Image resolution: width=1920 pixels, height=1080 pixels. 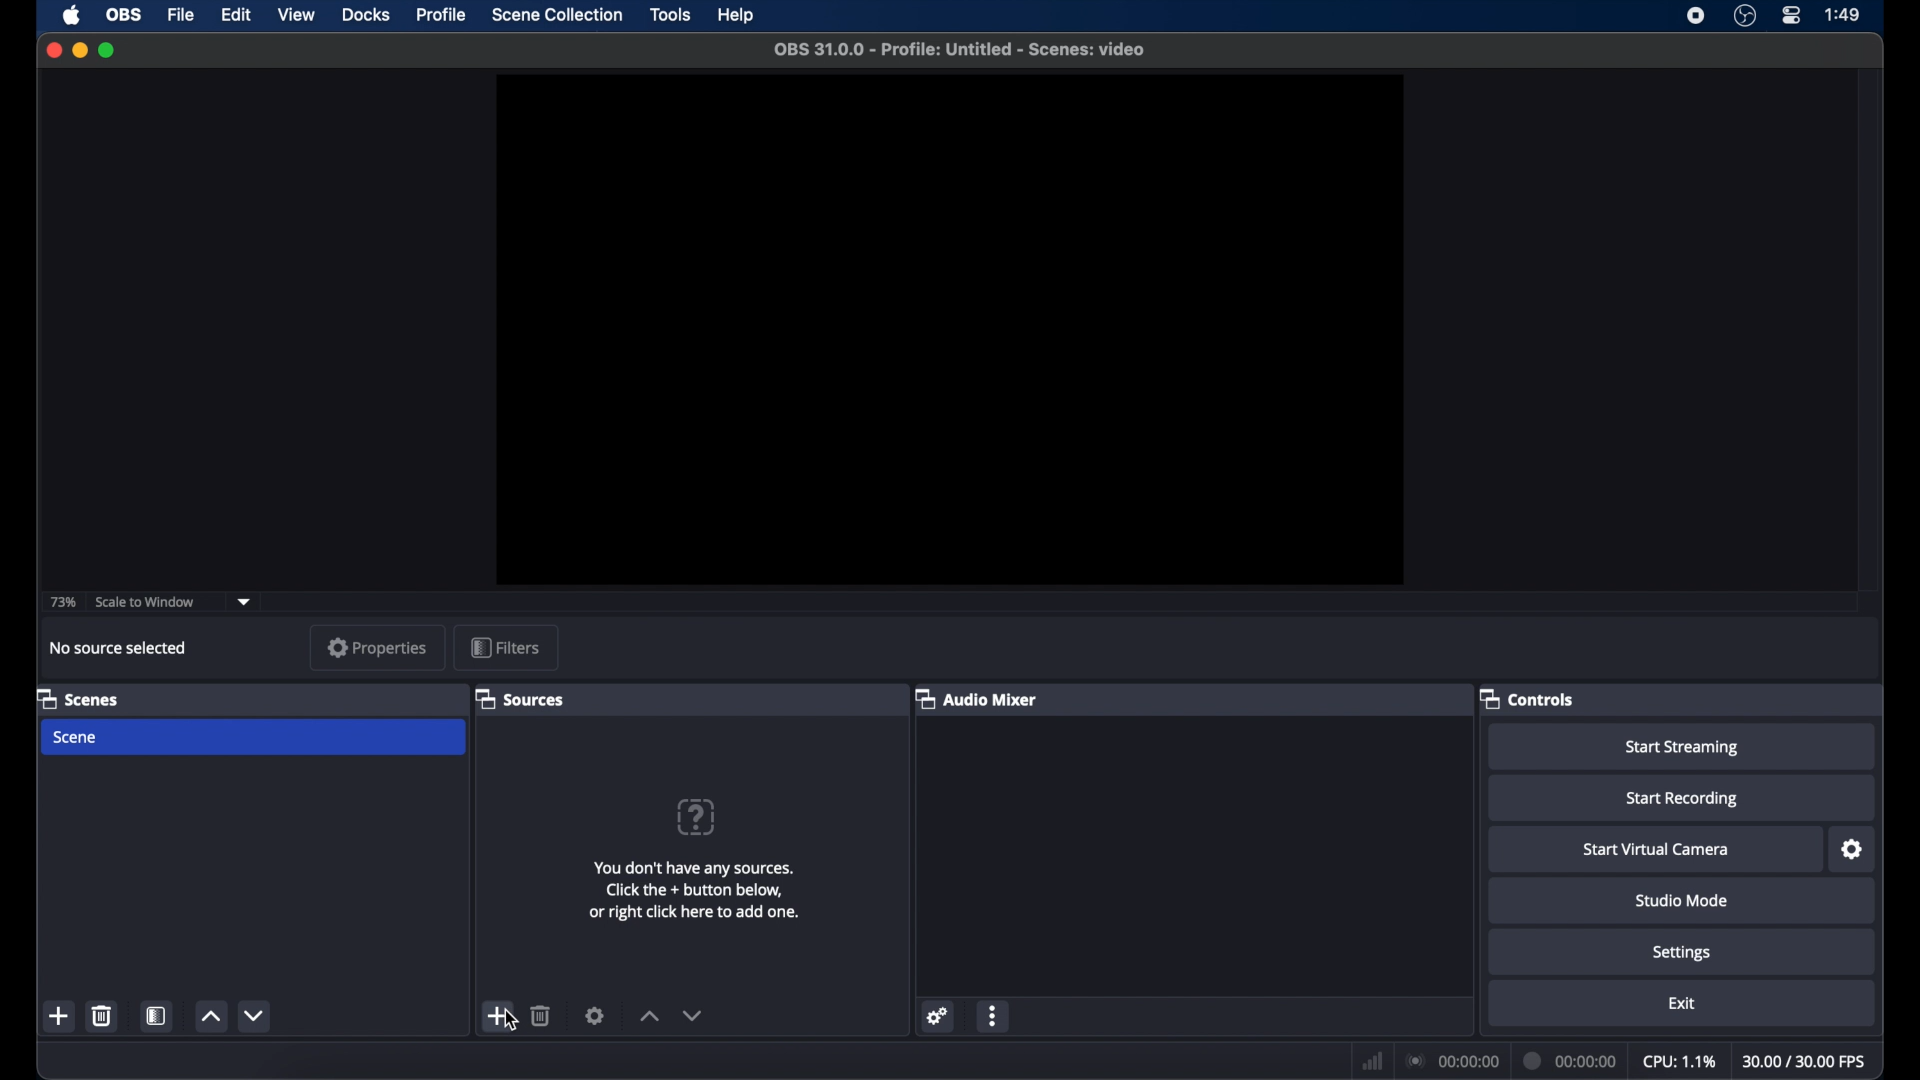 What do you see at coordinates (122, 14) in the screenshot?
I see `obs` at bounding box center [122, 14].